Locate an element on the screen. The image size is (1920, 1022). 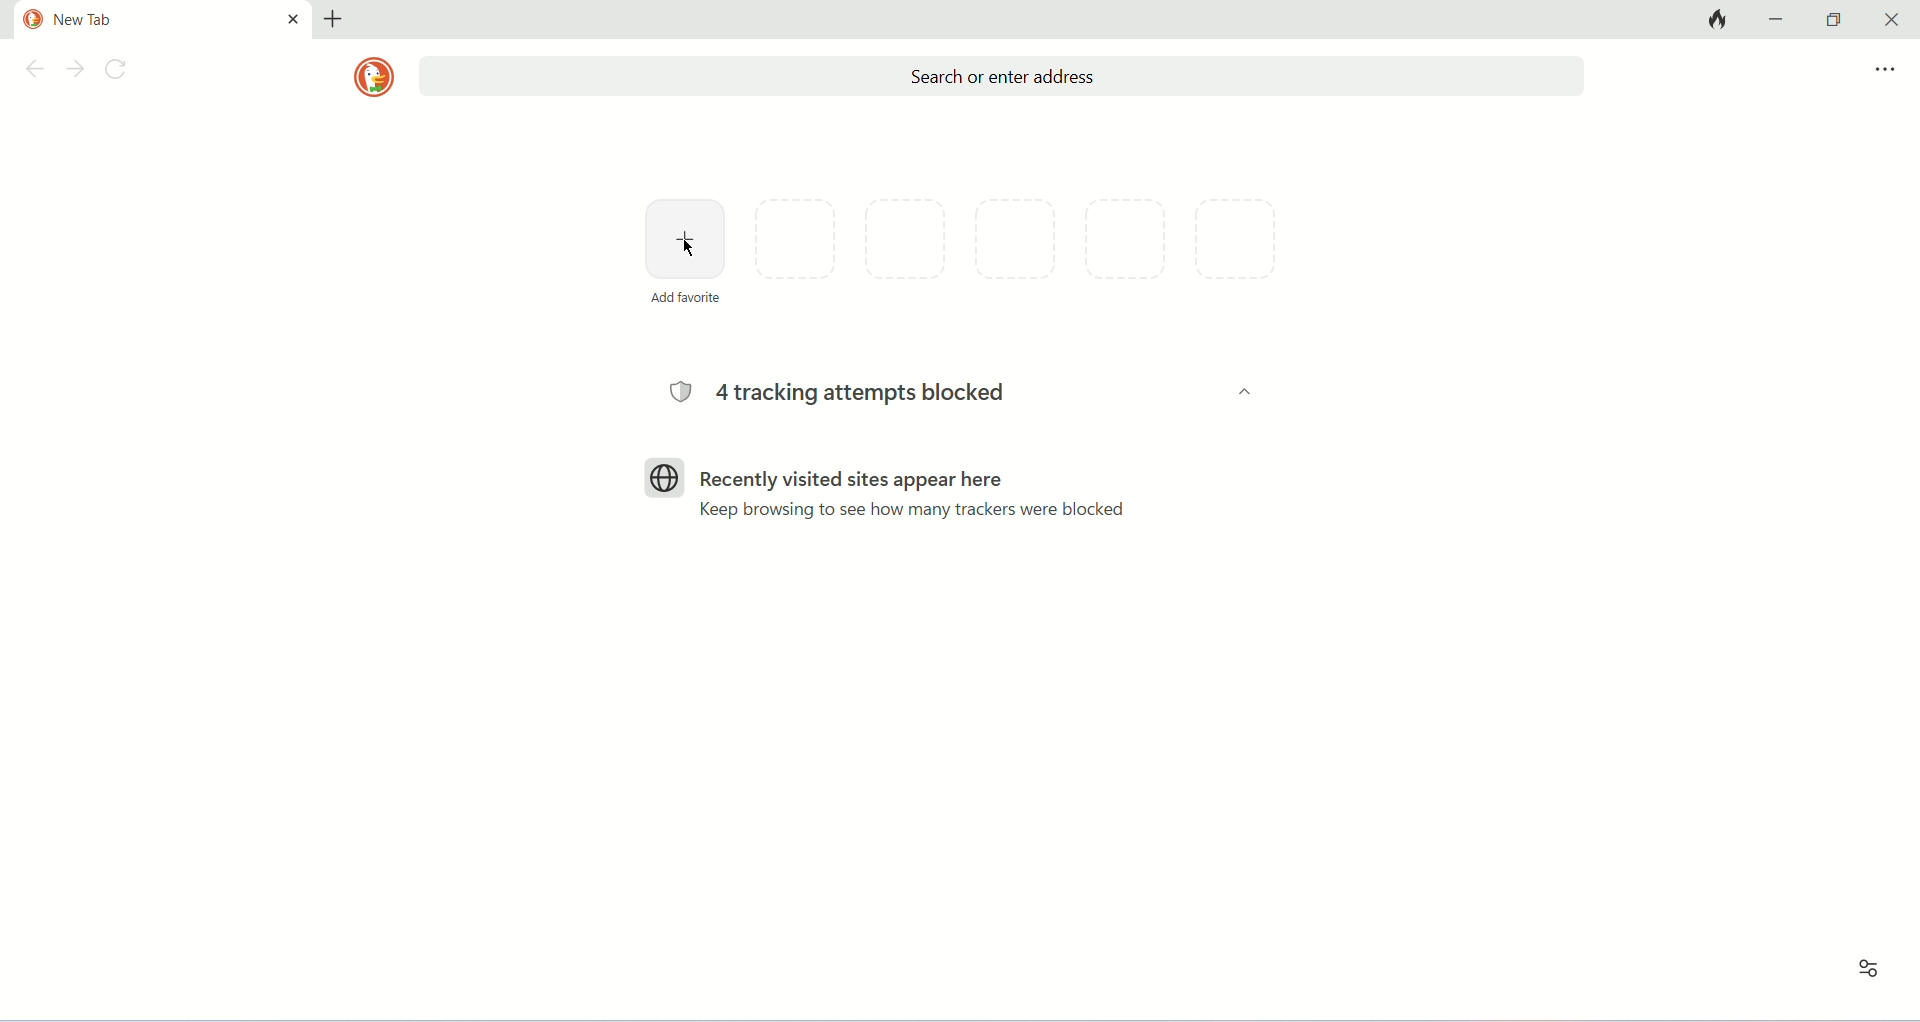
new tab is located at coordinates (333, 19).